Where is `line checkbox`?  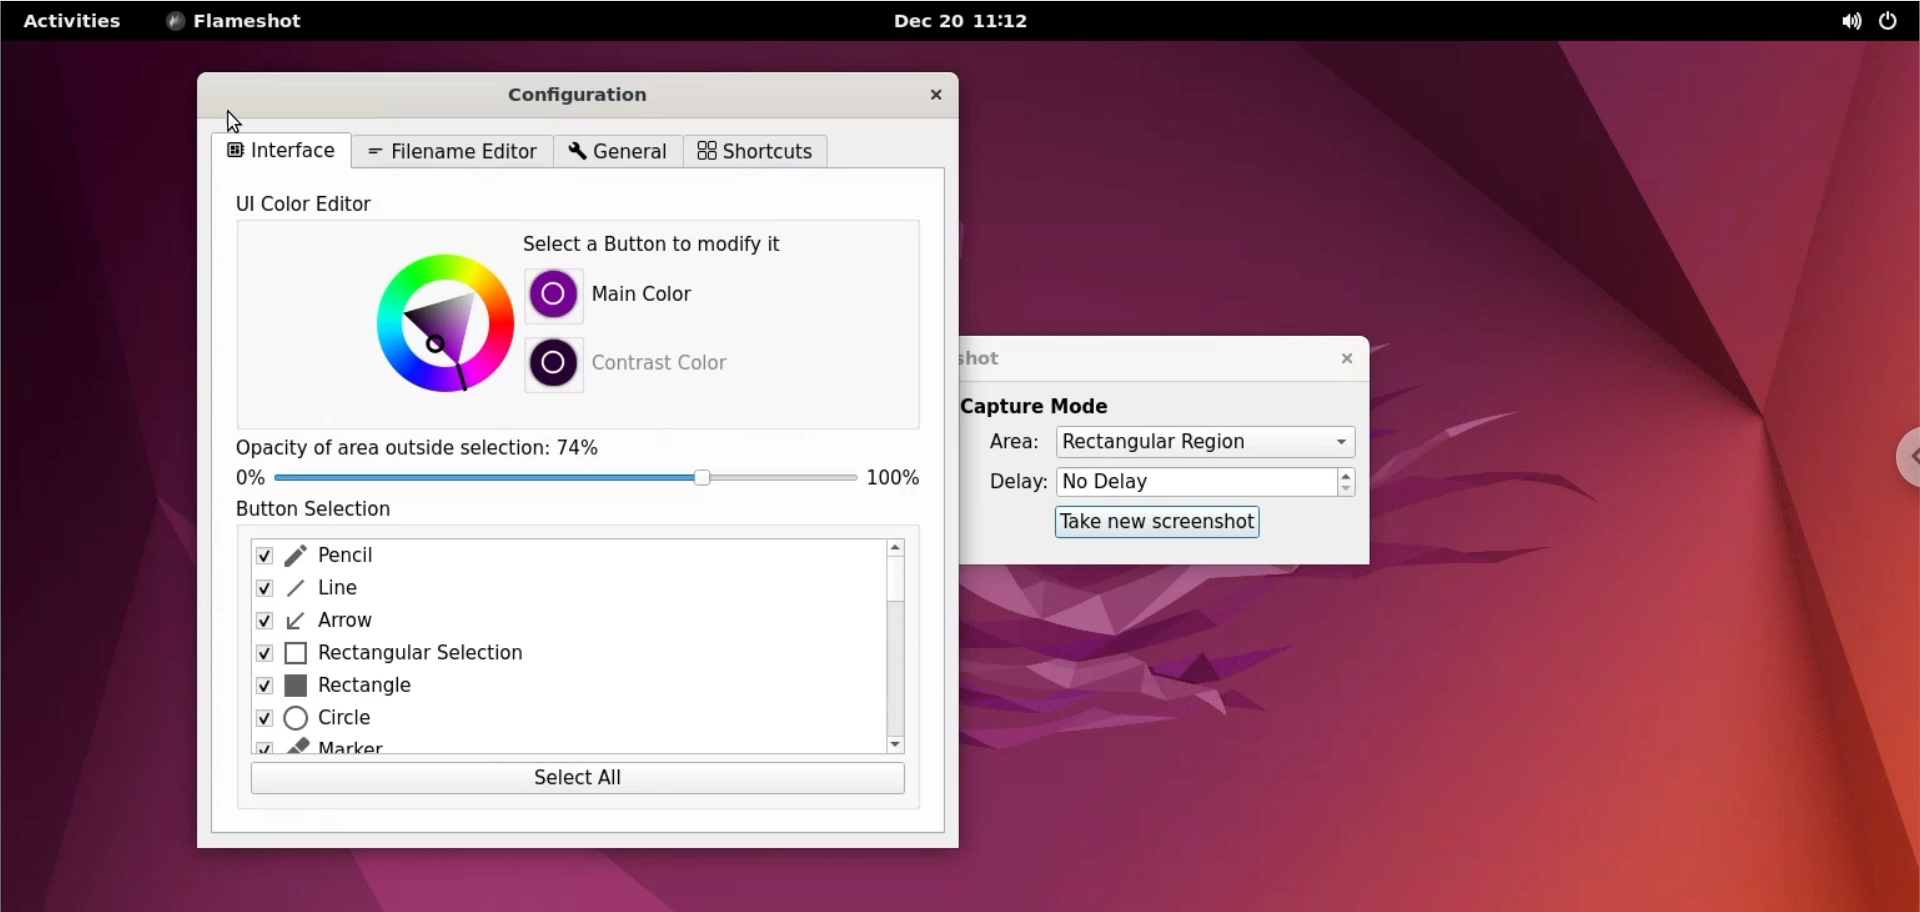
line checkbox is located at coordinates (555, 592).